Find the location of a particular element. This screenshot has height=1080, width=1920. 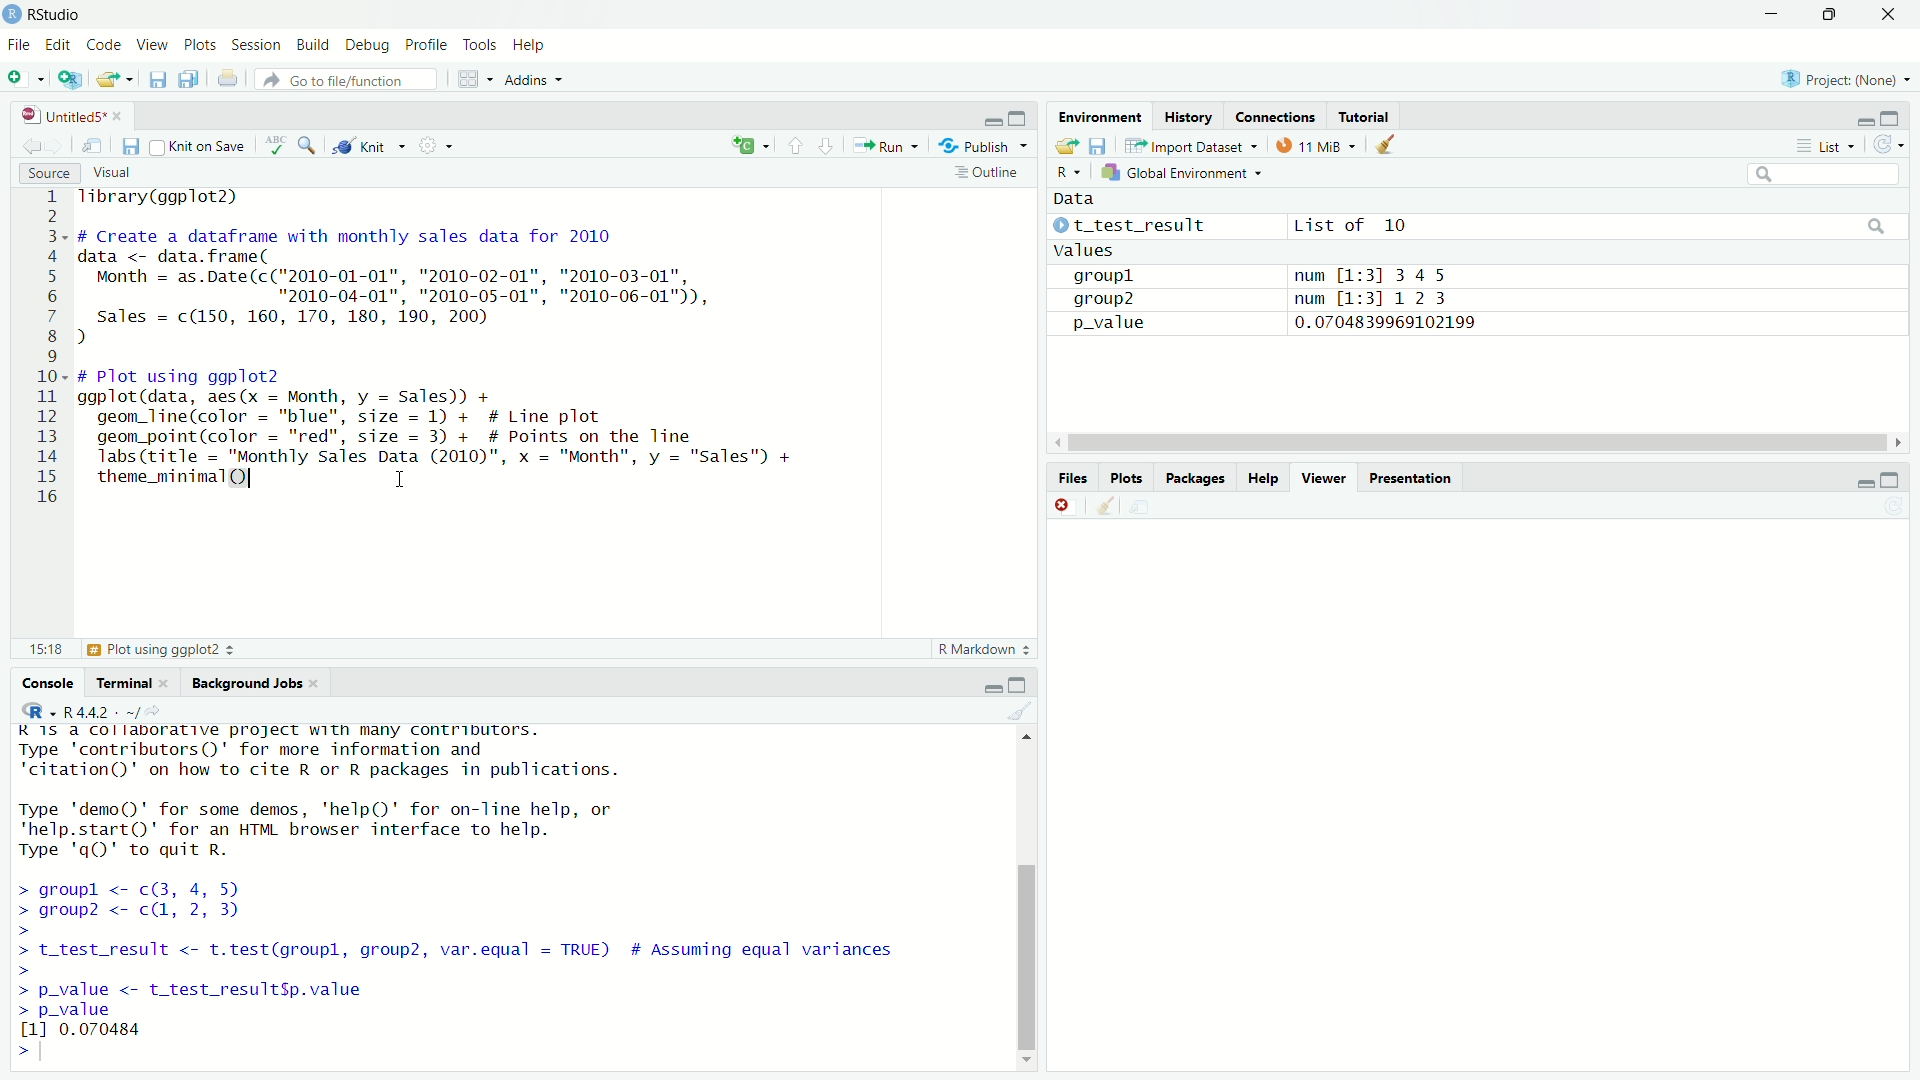

Addins ~ is located at coordinates (536, 79).